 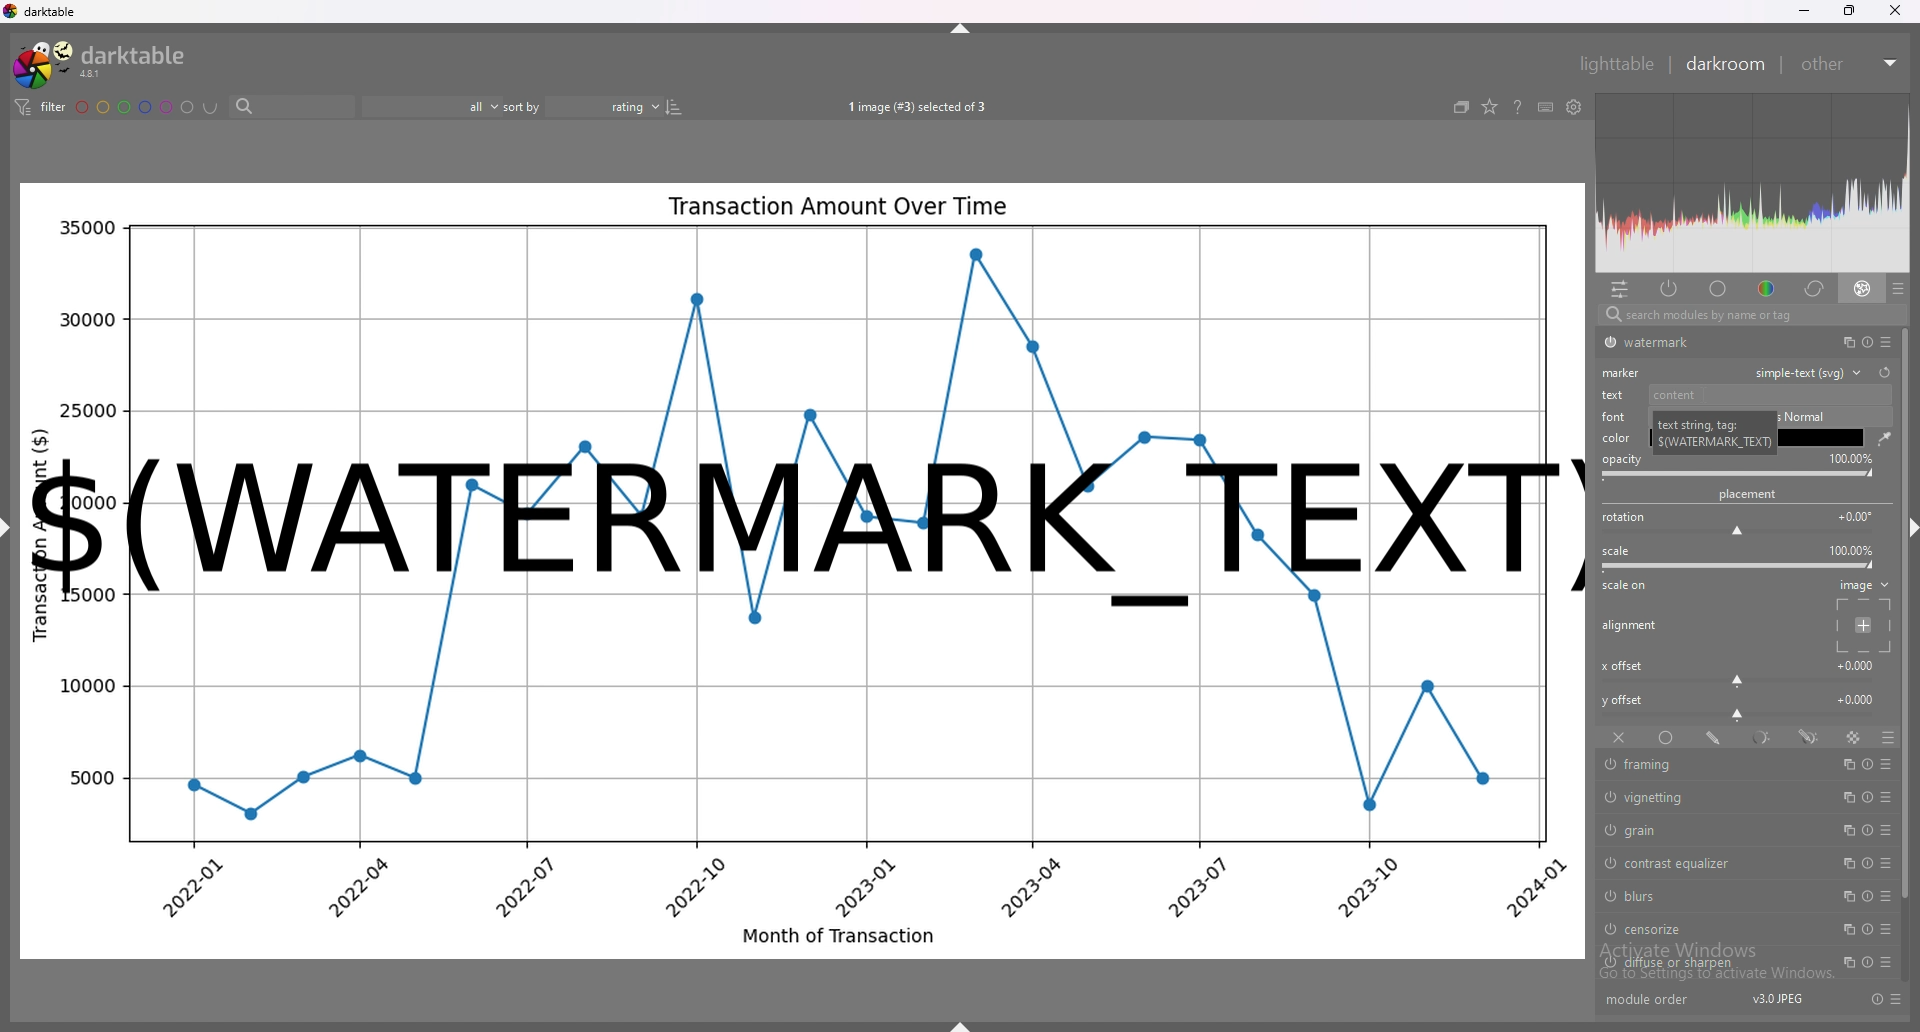 What do you see at coordinates (1908, 618) in the screenshot?
I see `scroll bar` at bounding box center [1908, 618].